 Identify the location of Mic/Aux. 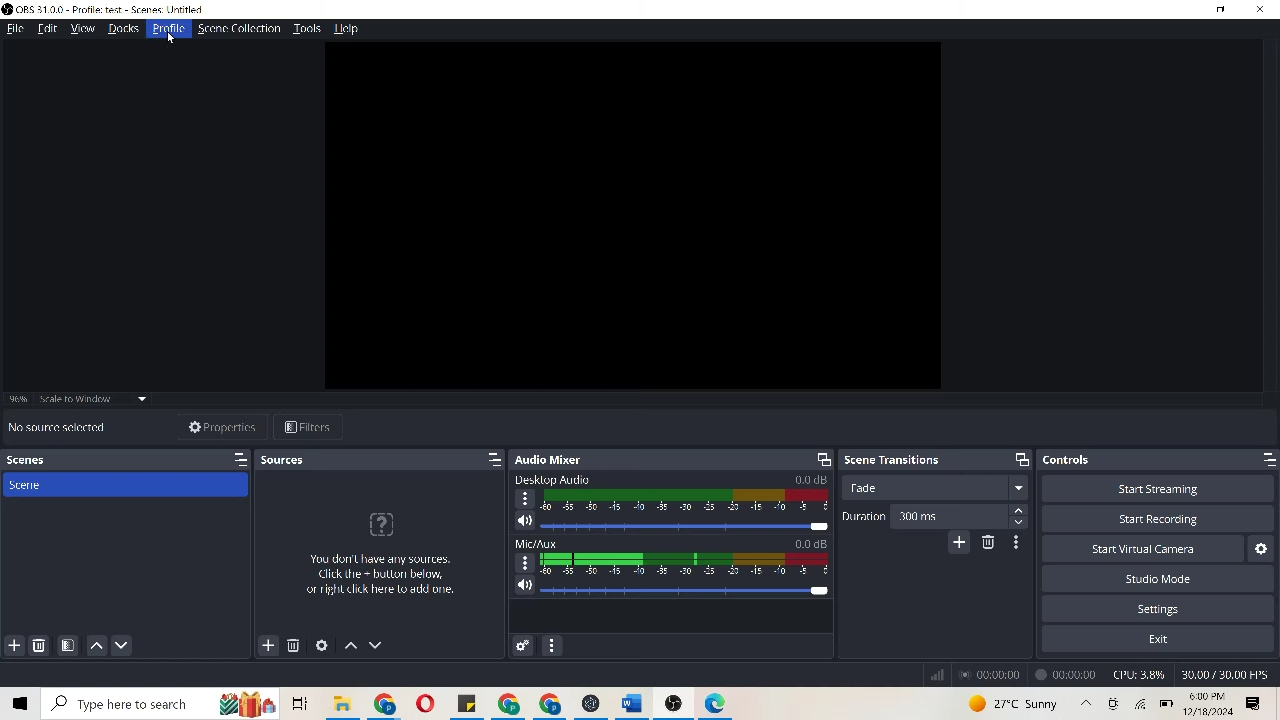
(536, 543).